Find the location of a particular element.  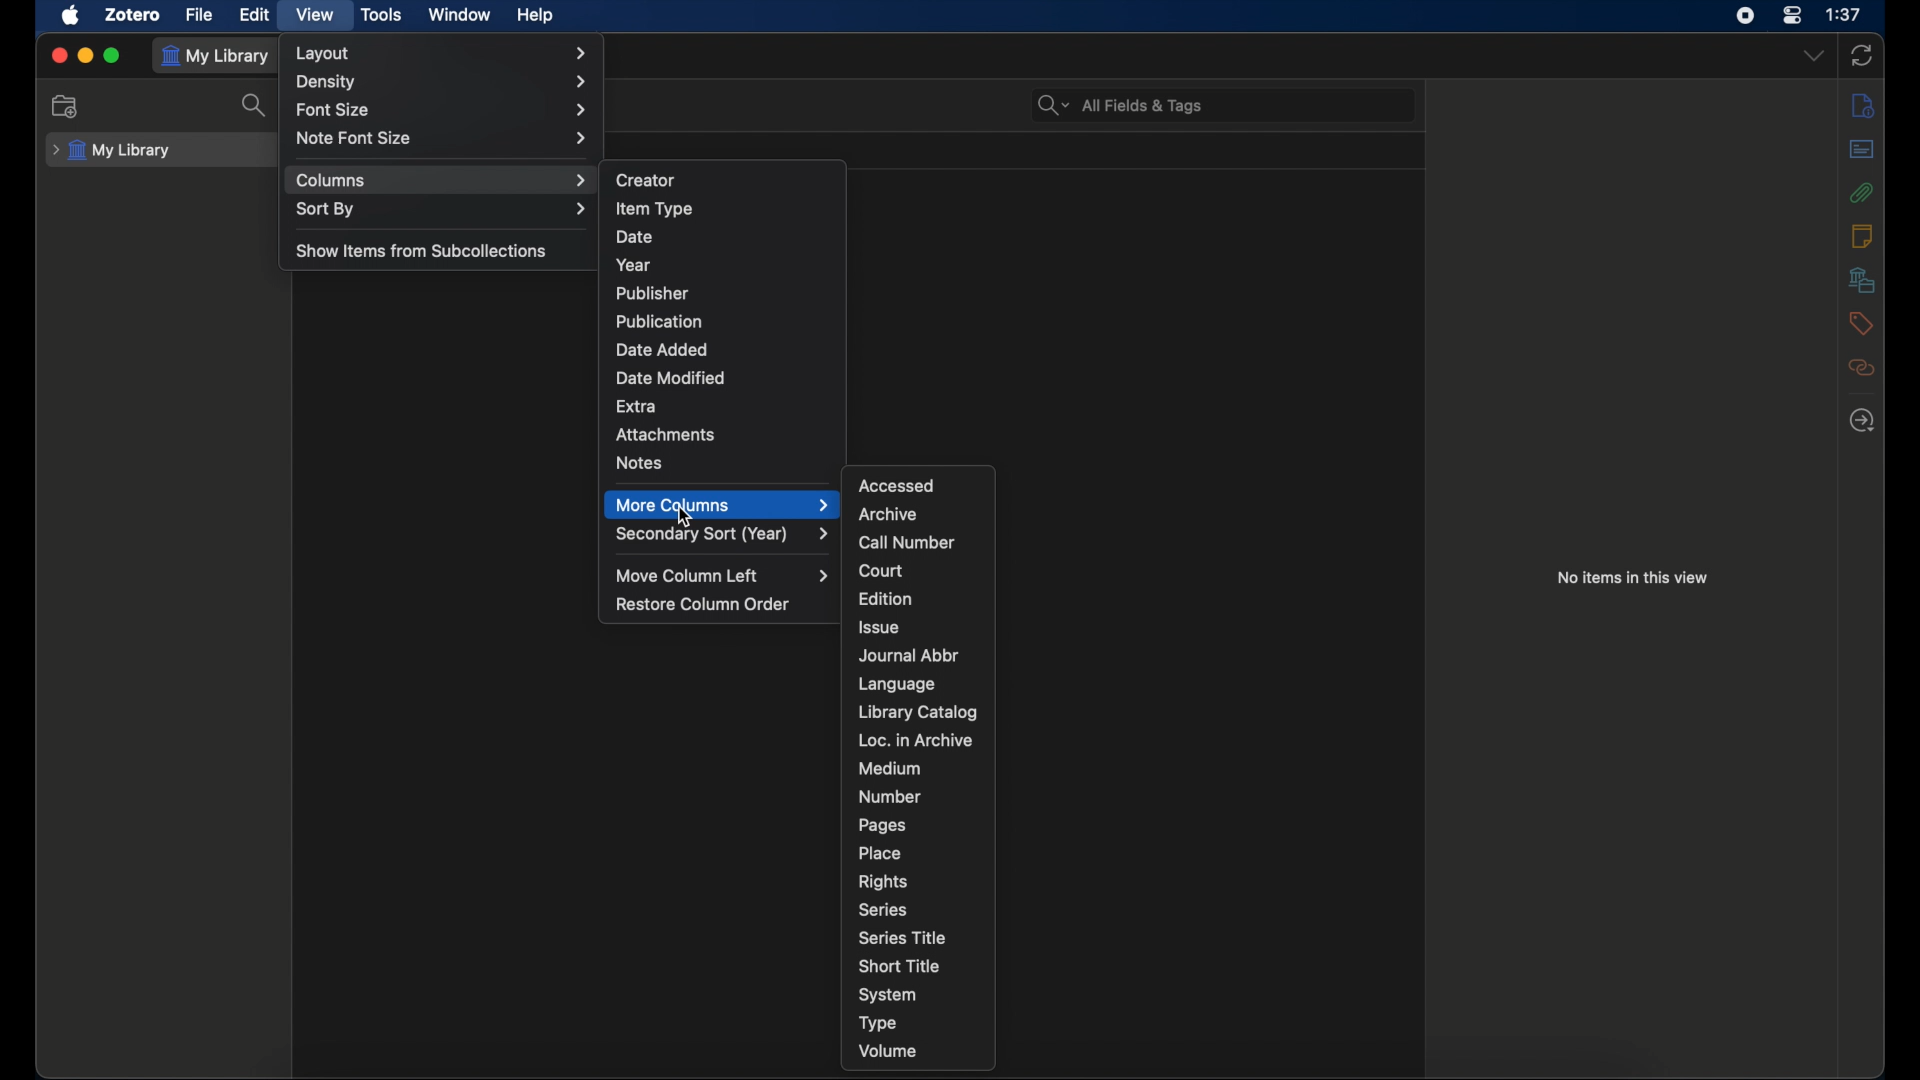

issue is located at coordinates (882, 626).